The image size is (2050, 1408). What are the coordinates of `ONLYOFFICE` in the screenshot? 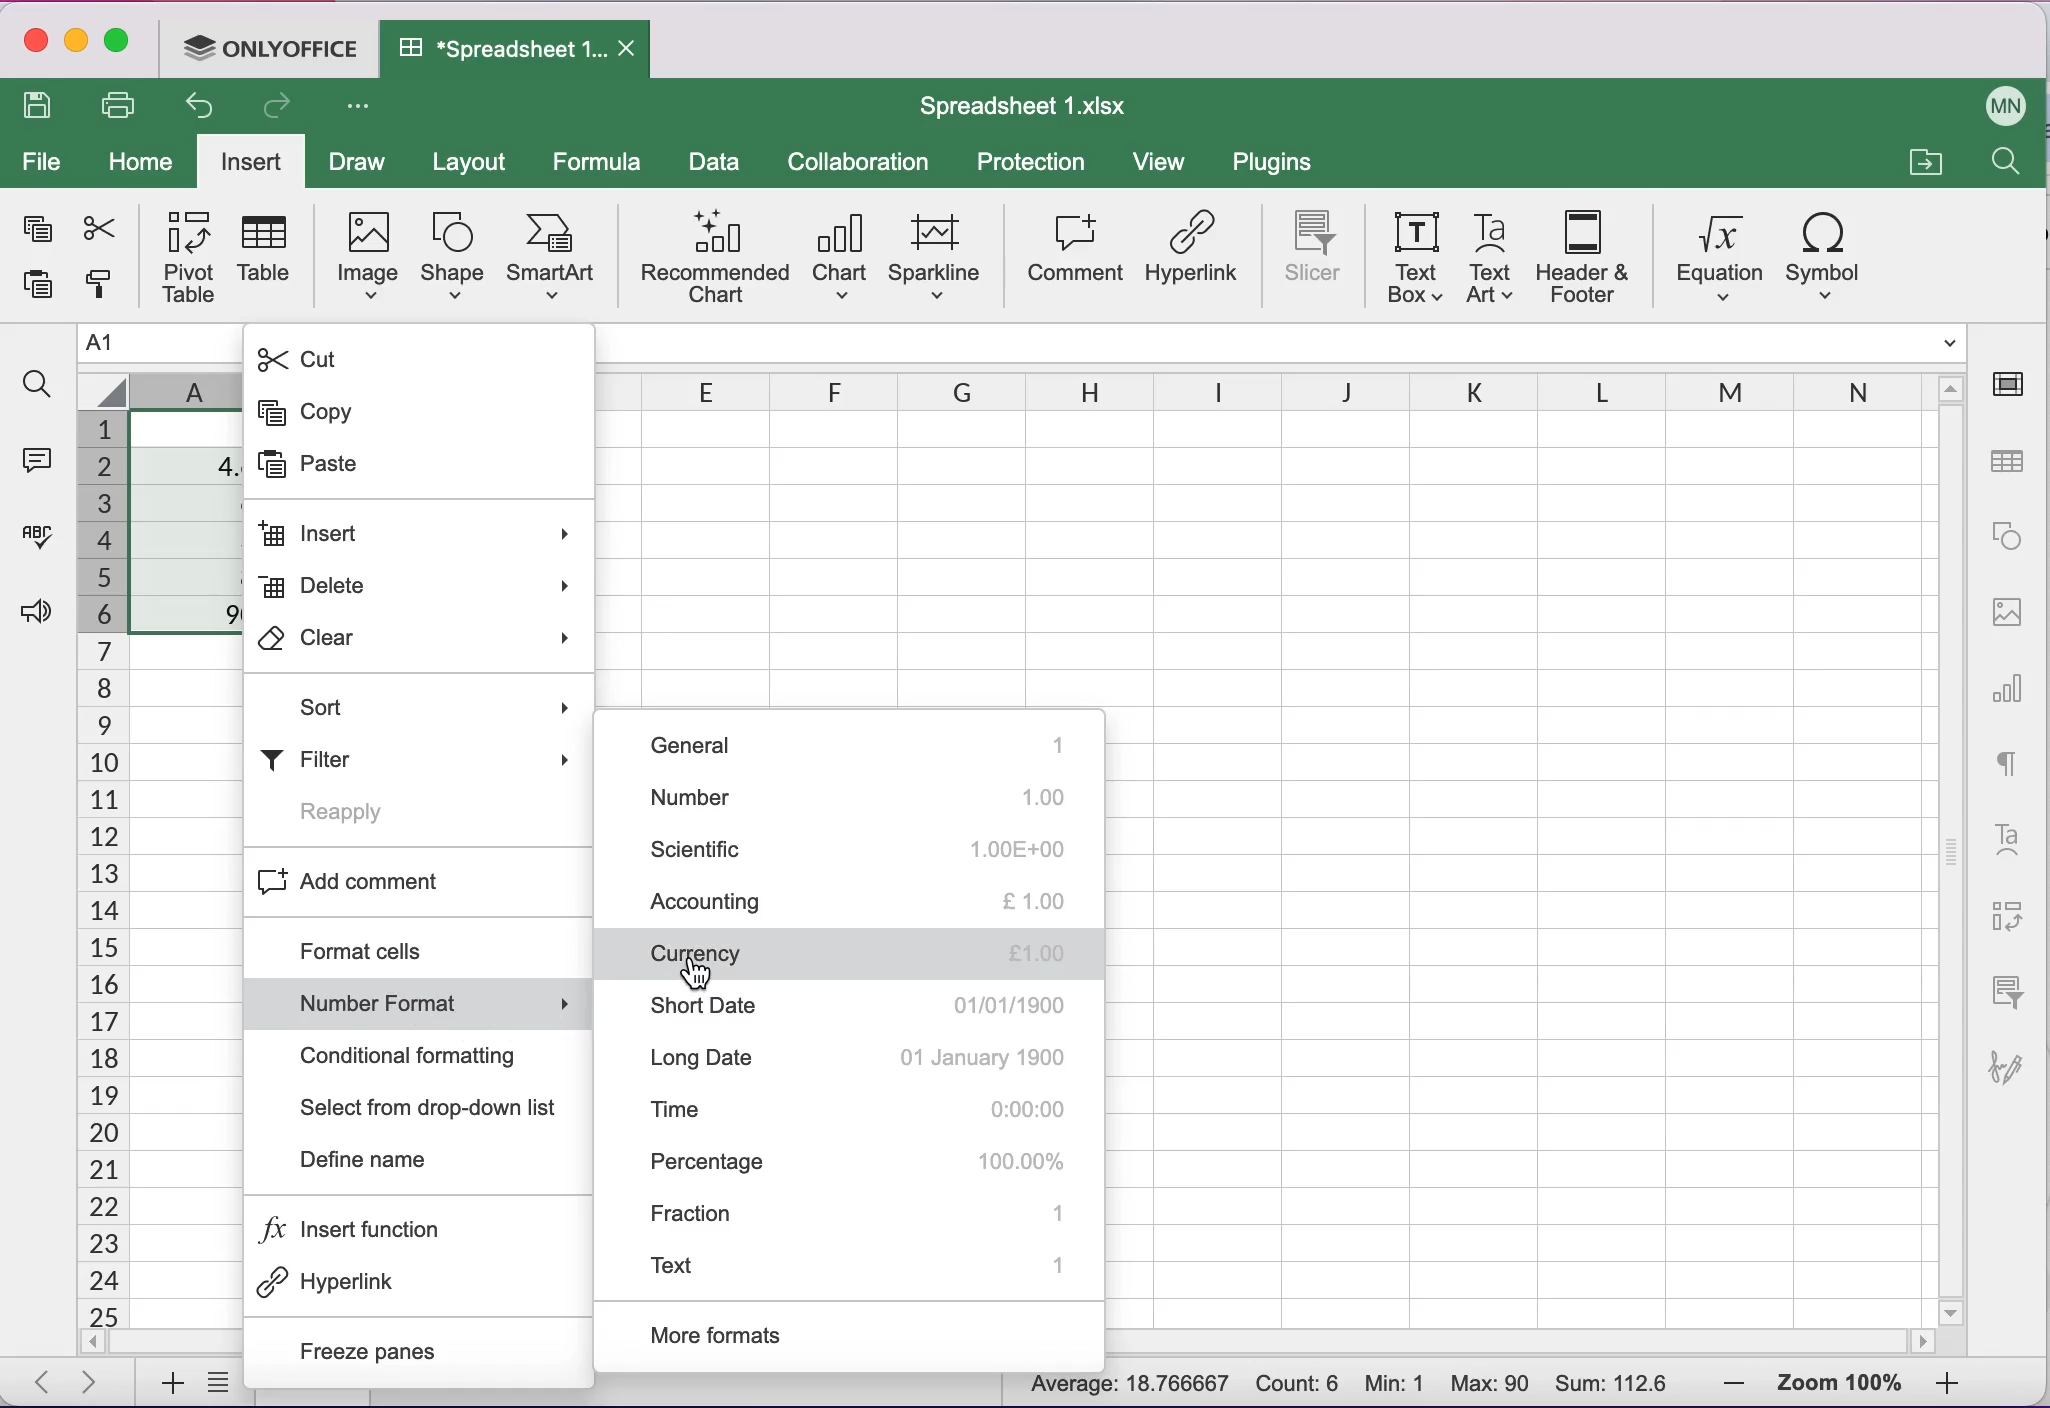 It's located at (273, 48).